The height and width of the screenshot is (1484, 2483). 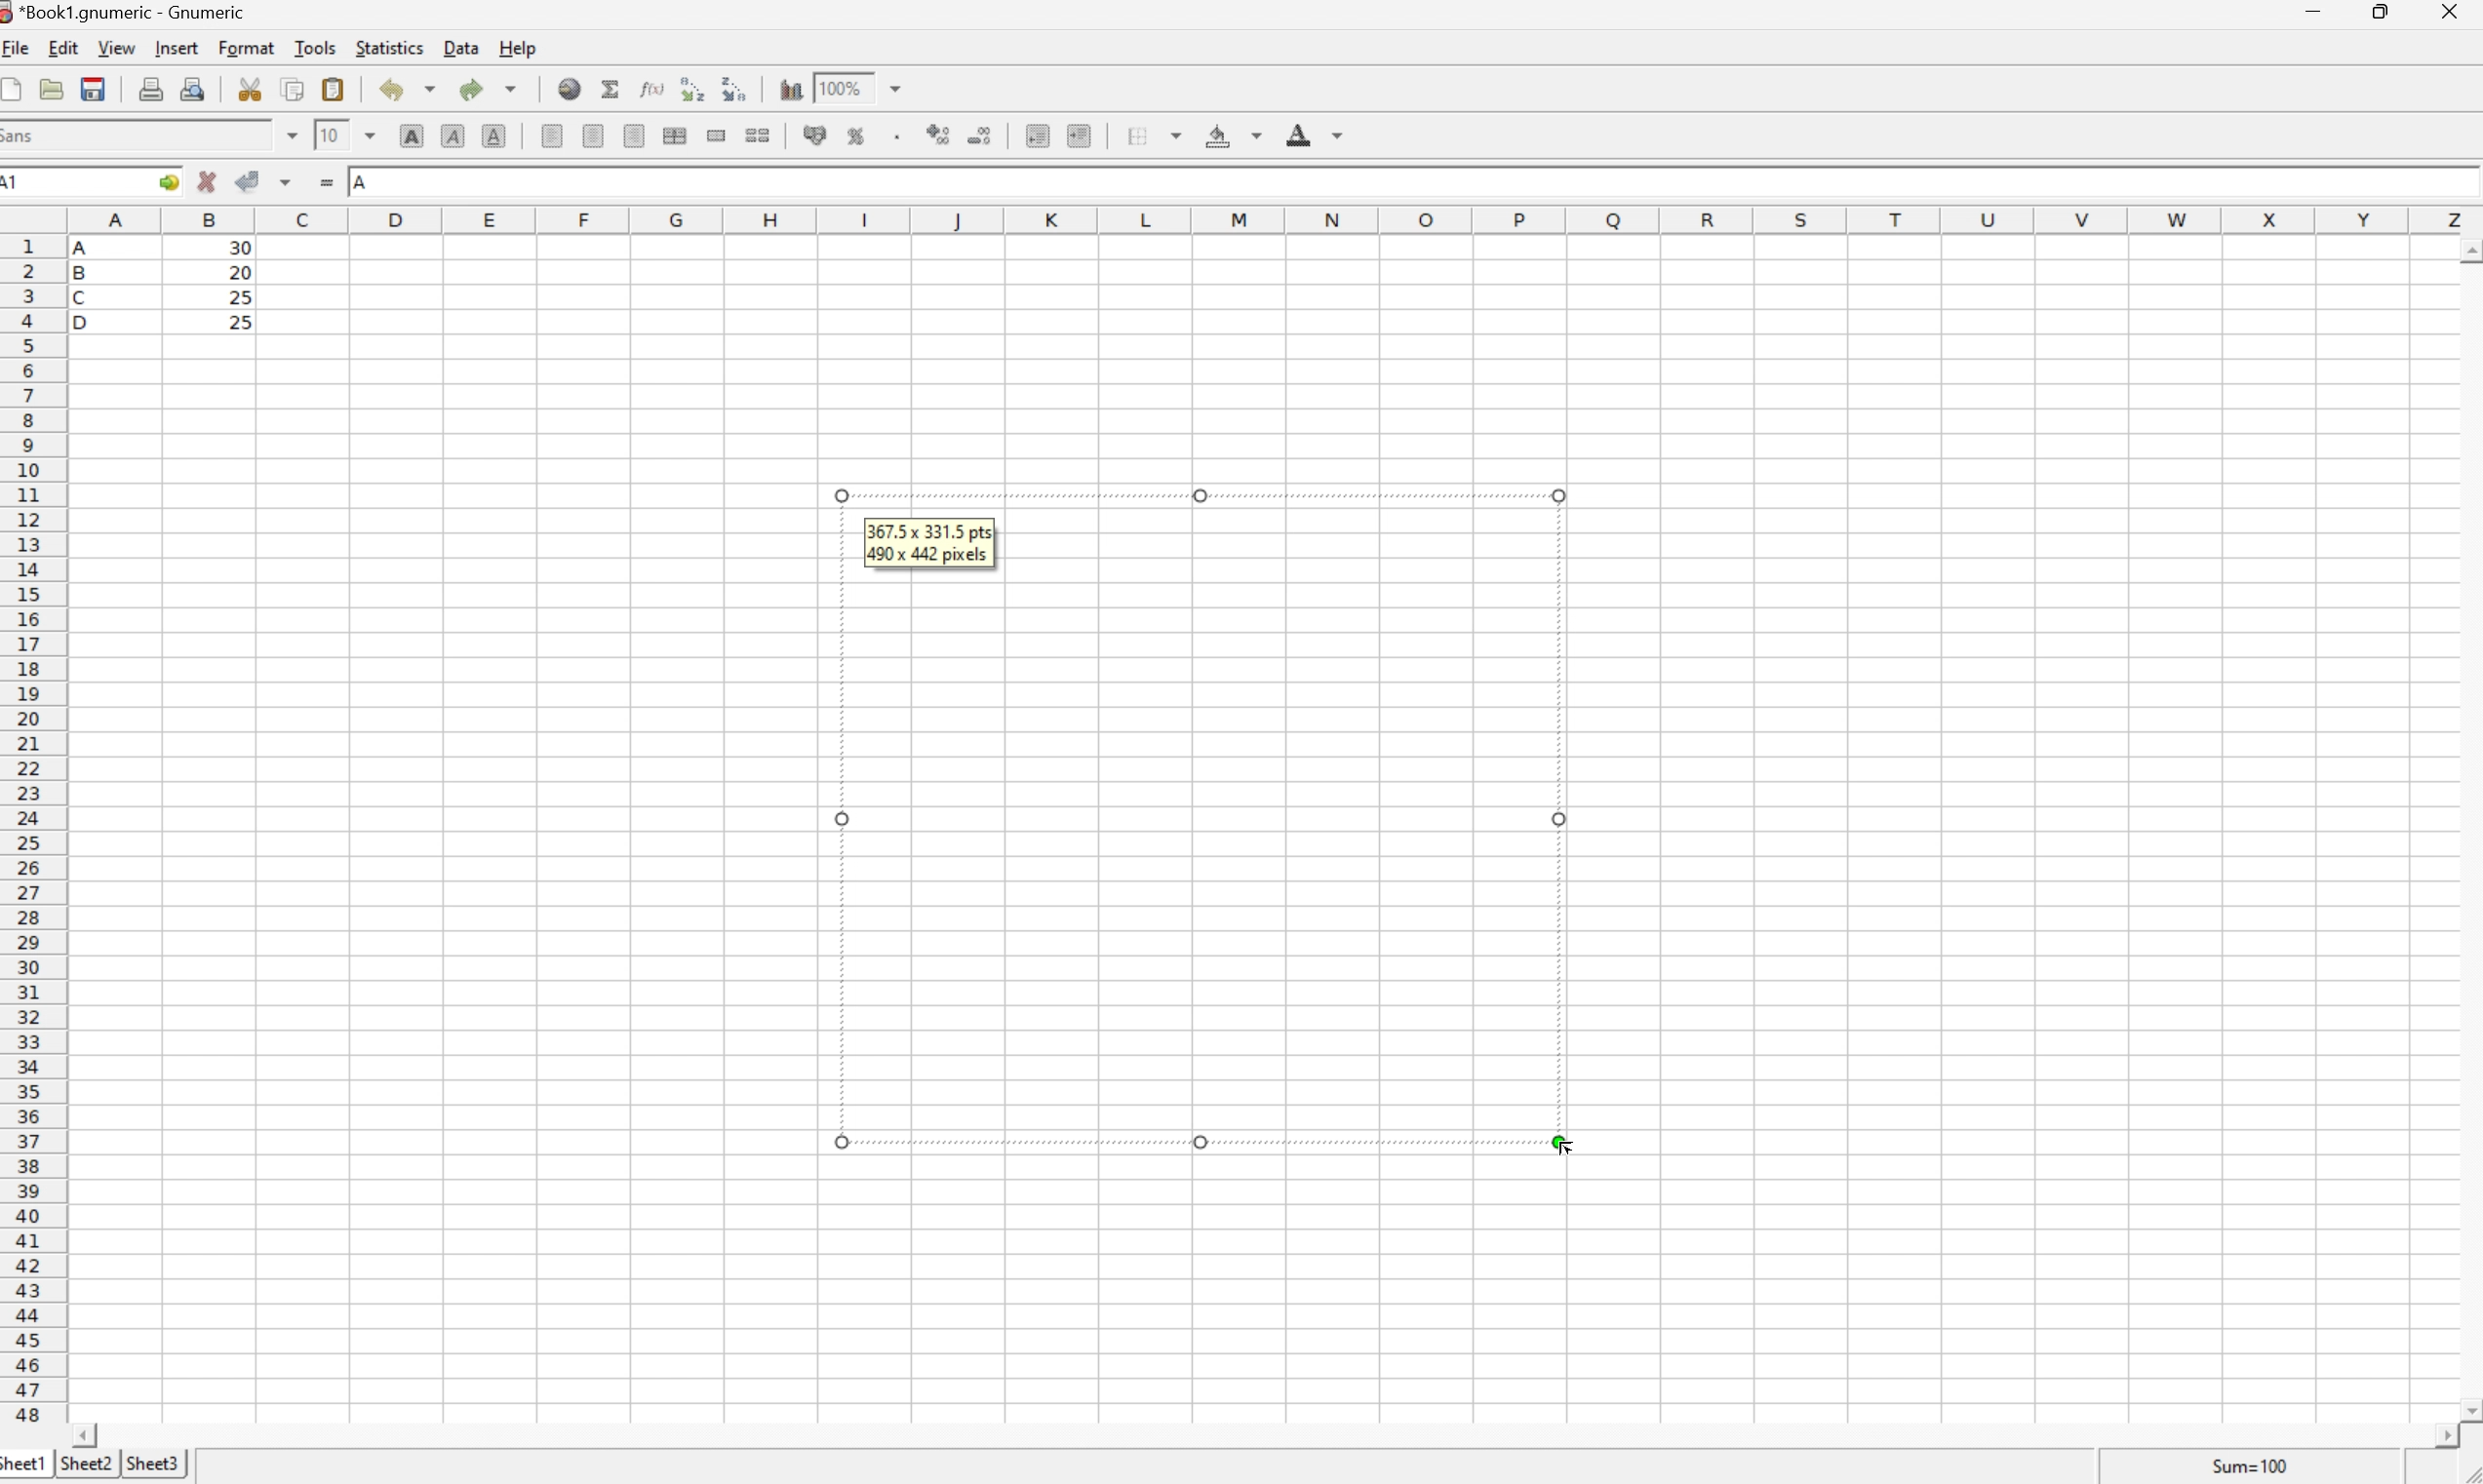 What do you see at coordinates (596, 138) in the screenshot?
I see `Center horizontally` at bounding box center [596, 138].